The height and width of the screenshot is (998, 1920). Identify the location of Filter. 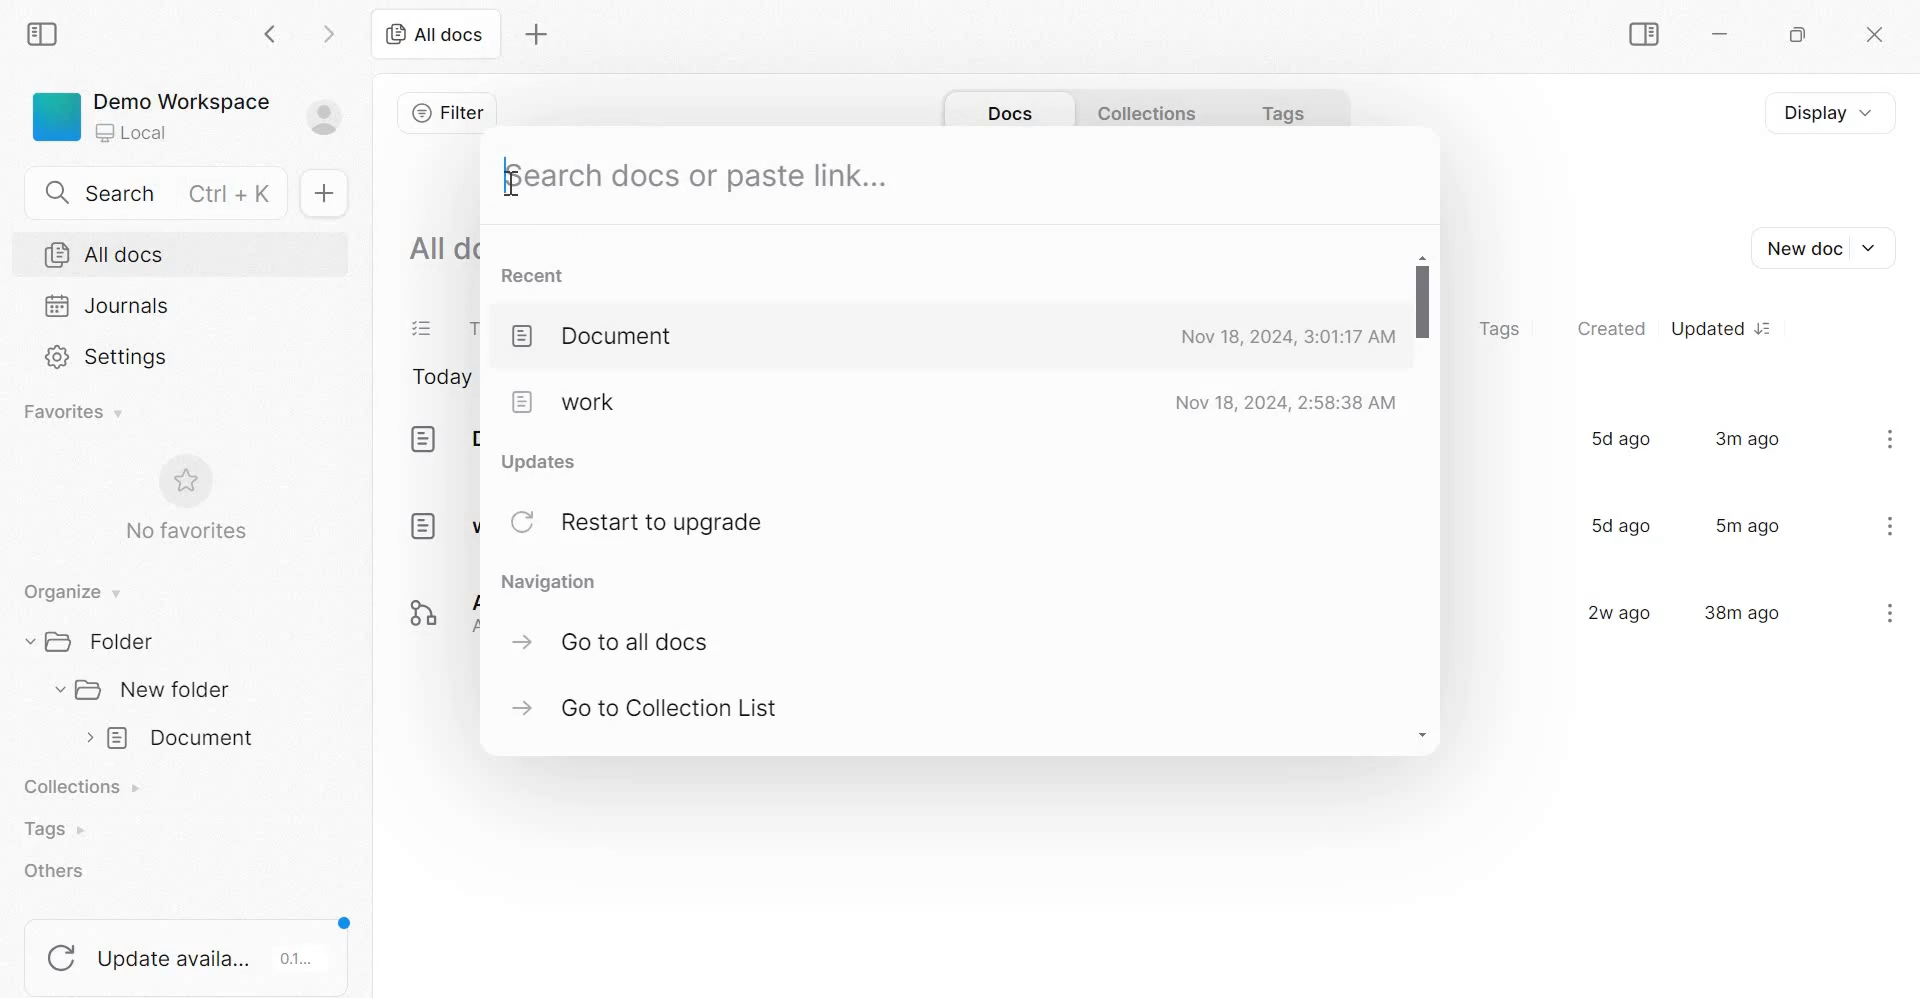
(447, 112).